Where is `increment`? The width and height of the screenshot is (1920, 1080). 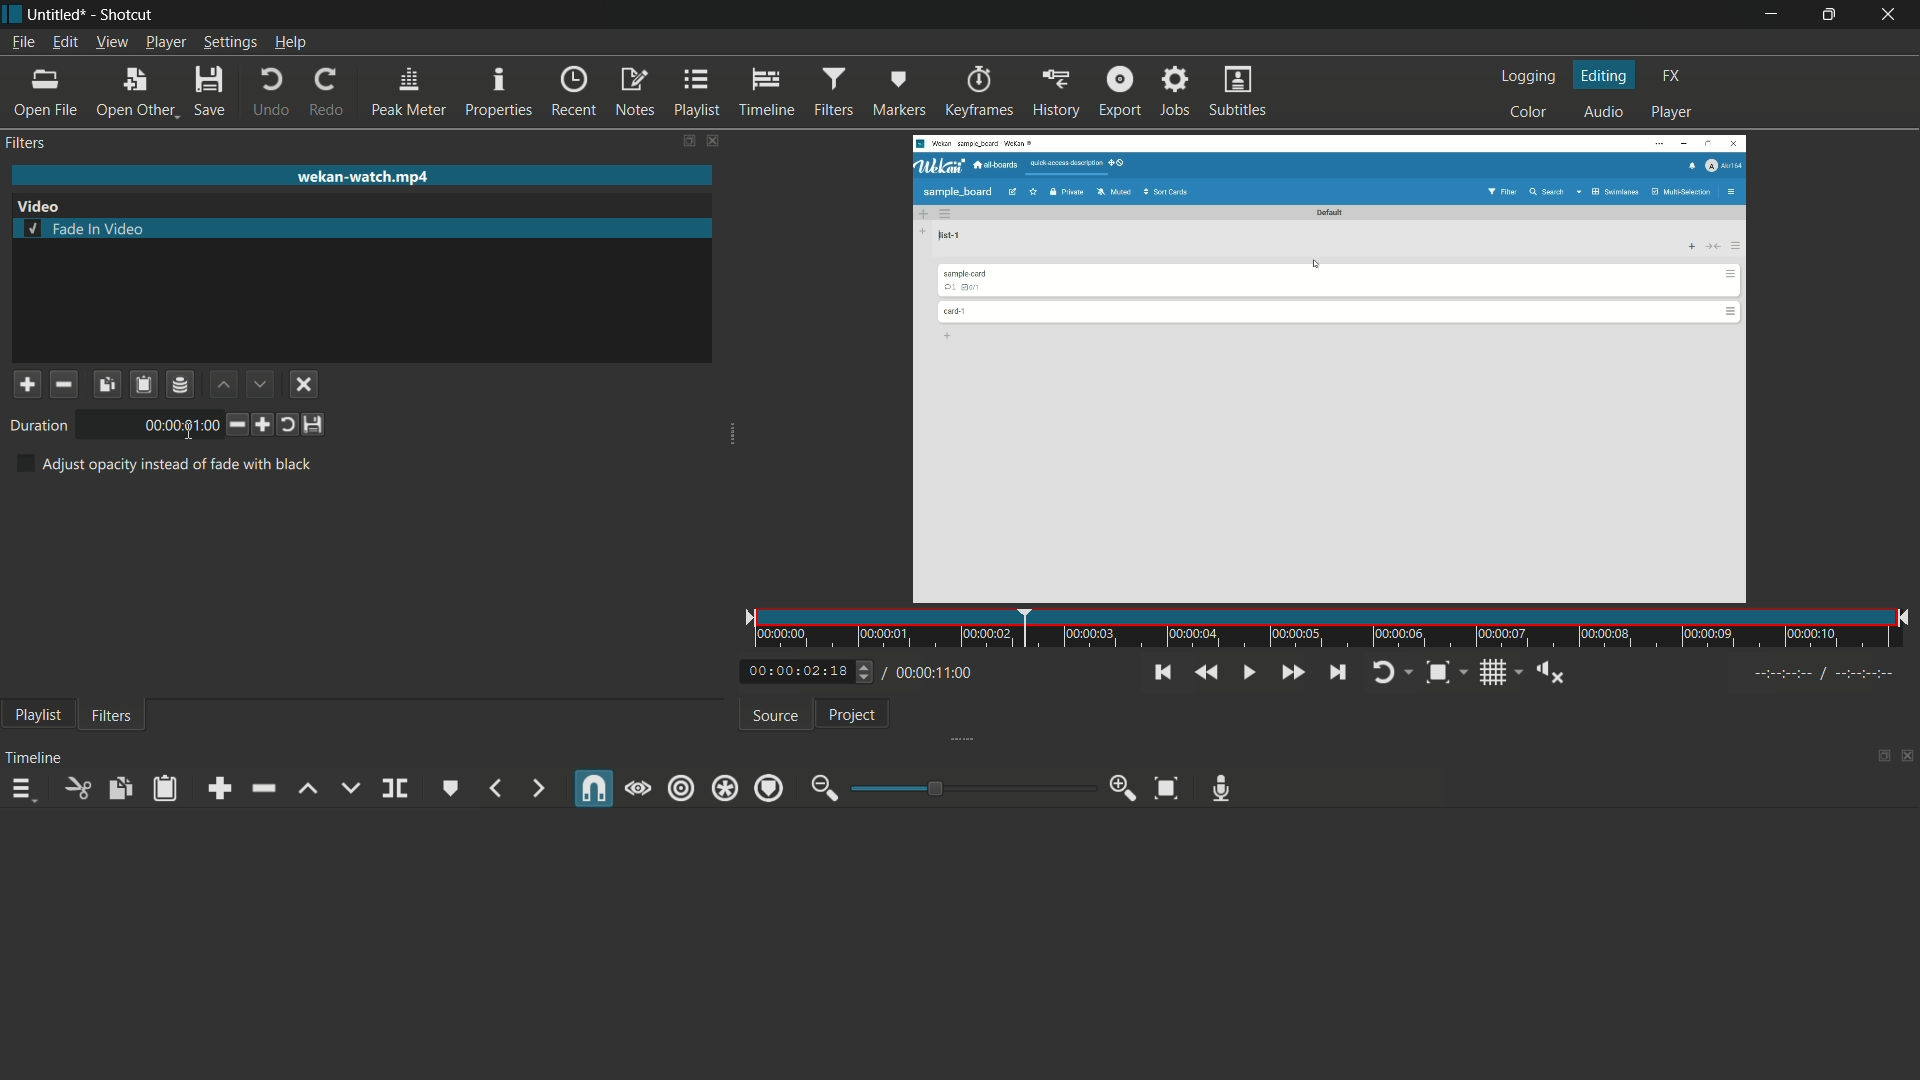 increment is located at coordinates (262, 425).